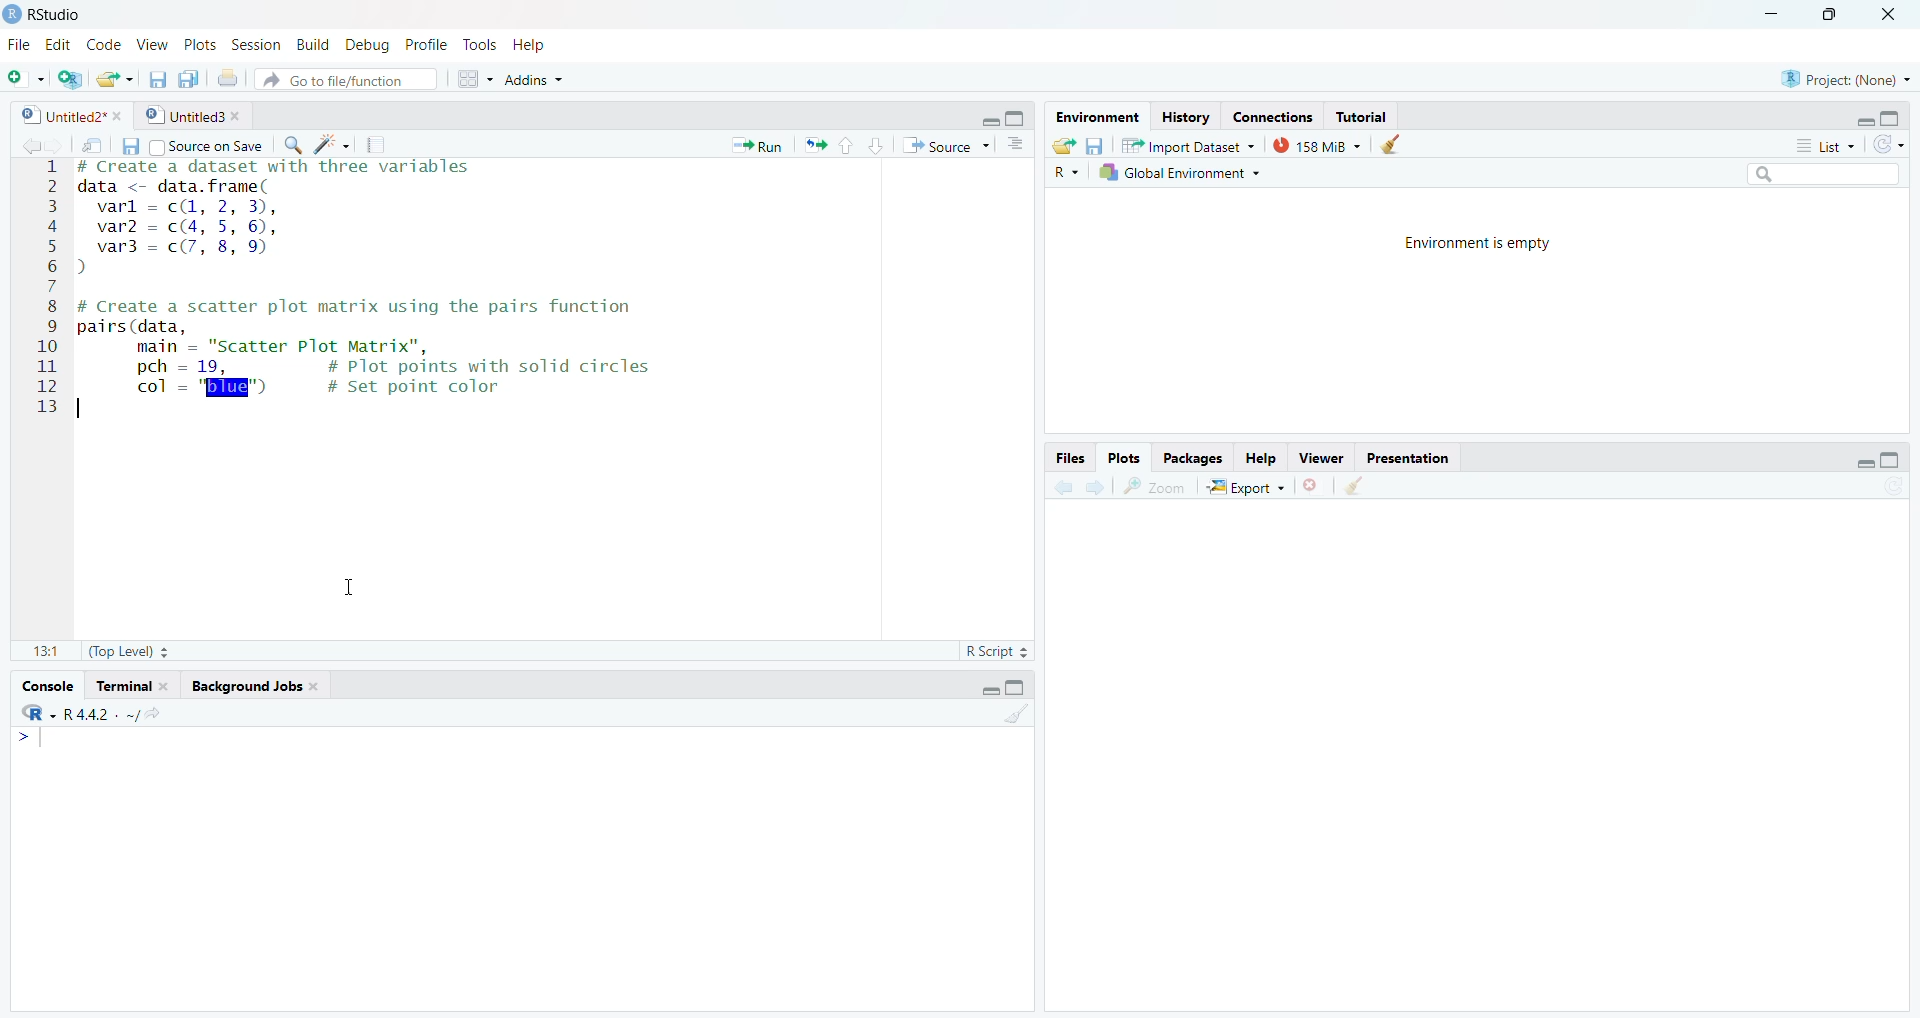  What do you see at coordinates (1015, 716) in the screenshot?
I see `clear console` at bounding box center [1015, 716].